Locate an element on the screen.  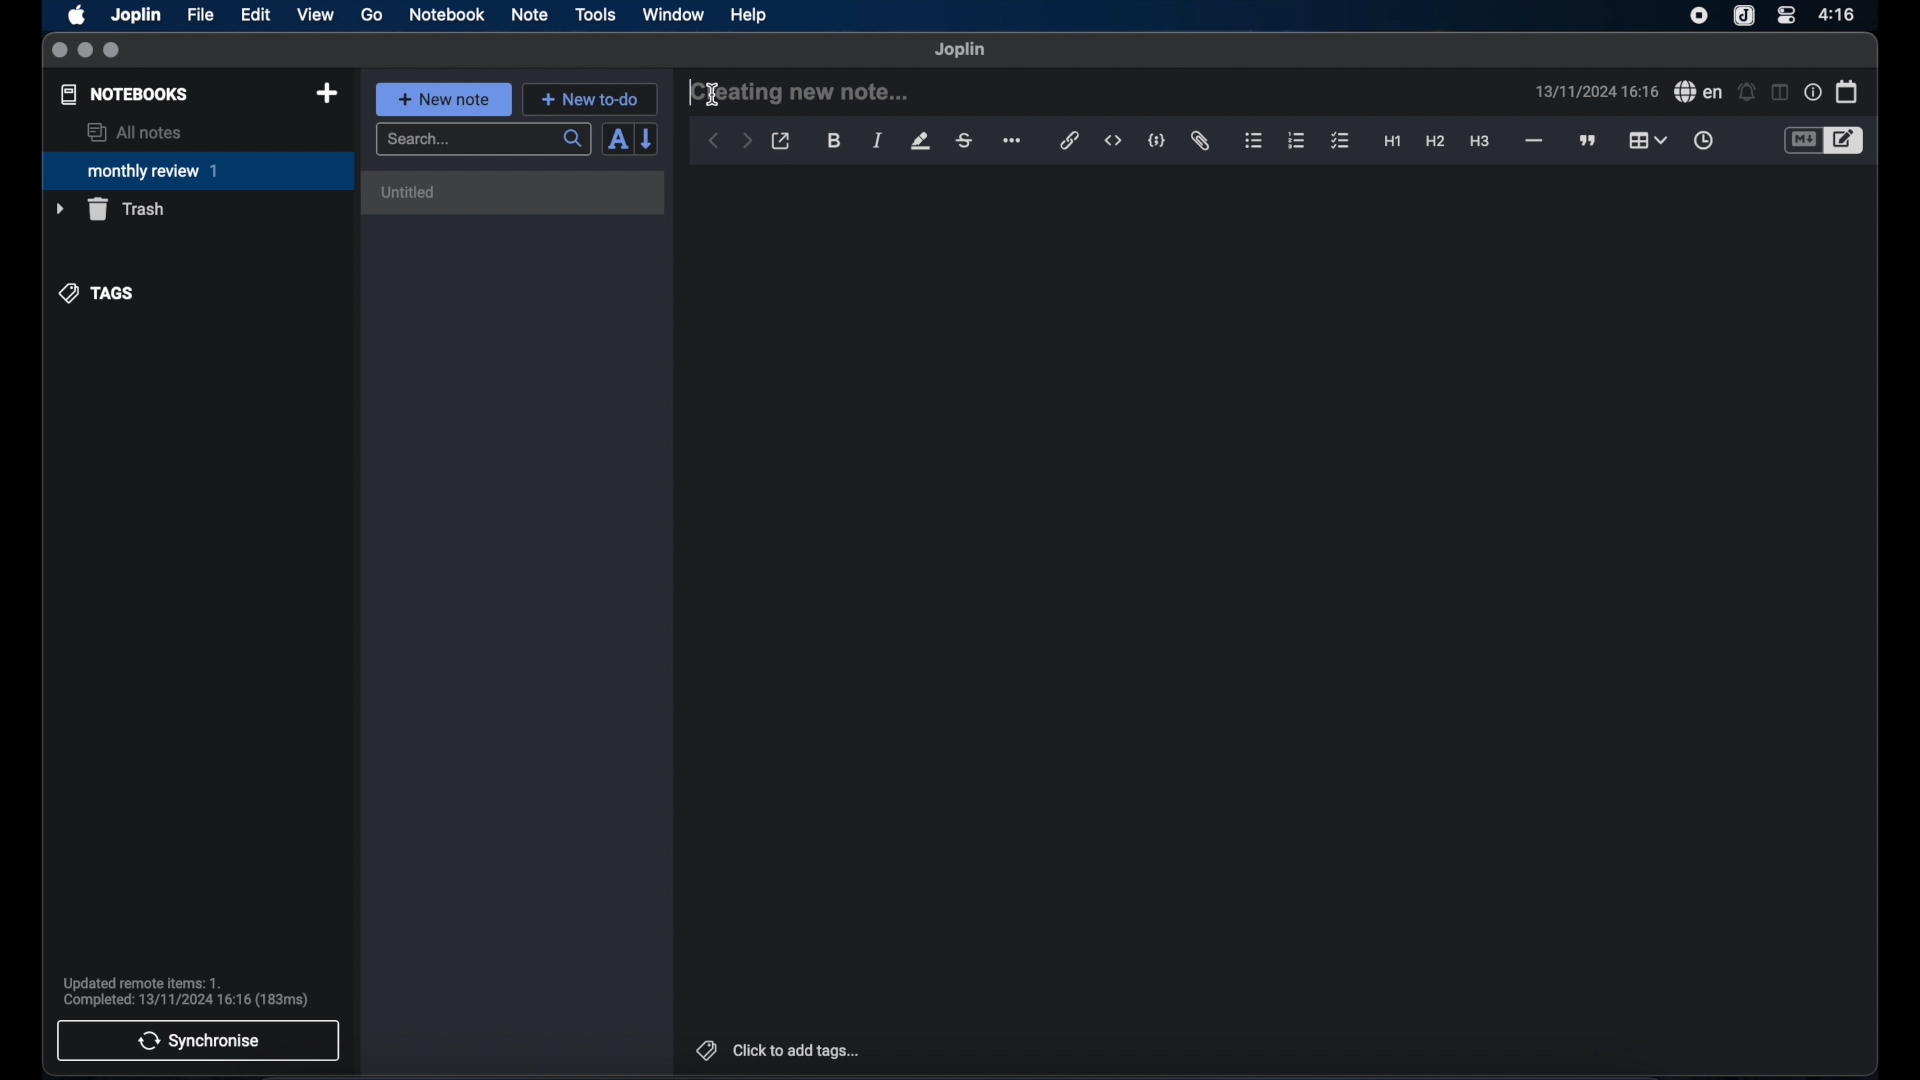
time is located at coordinates (1839, 14).